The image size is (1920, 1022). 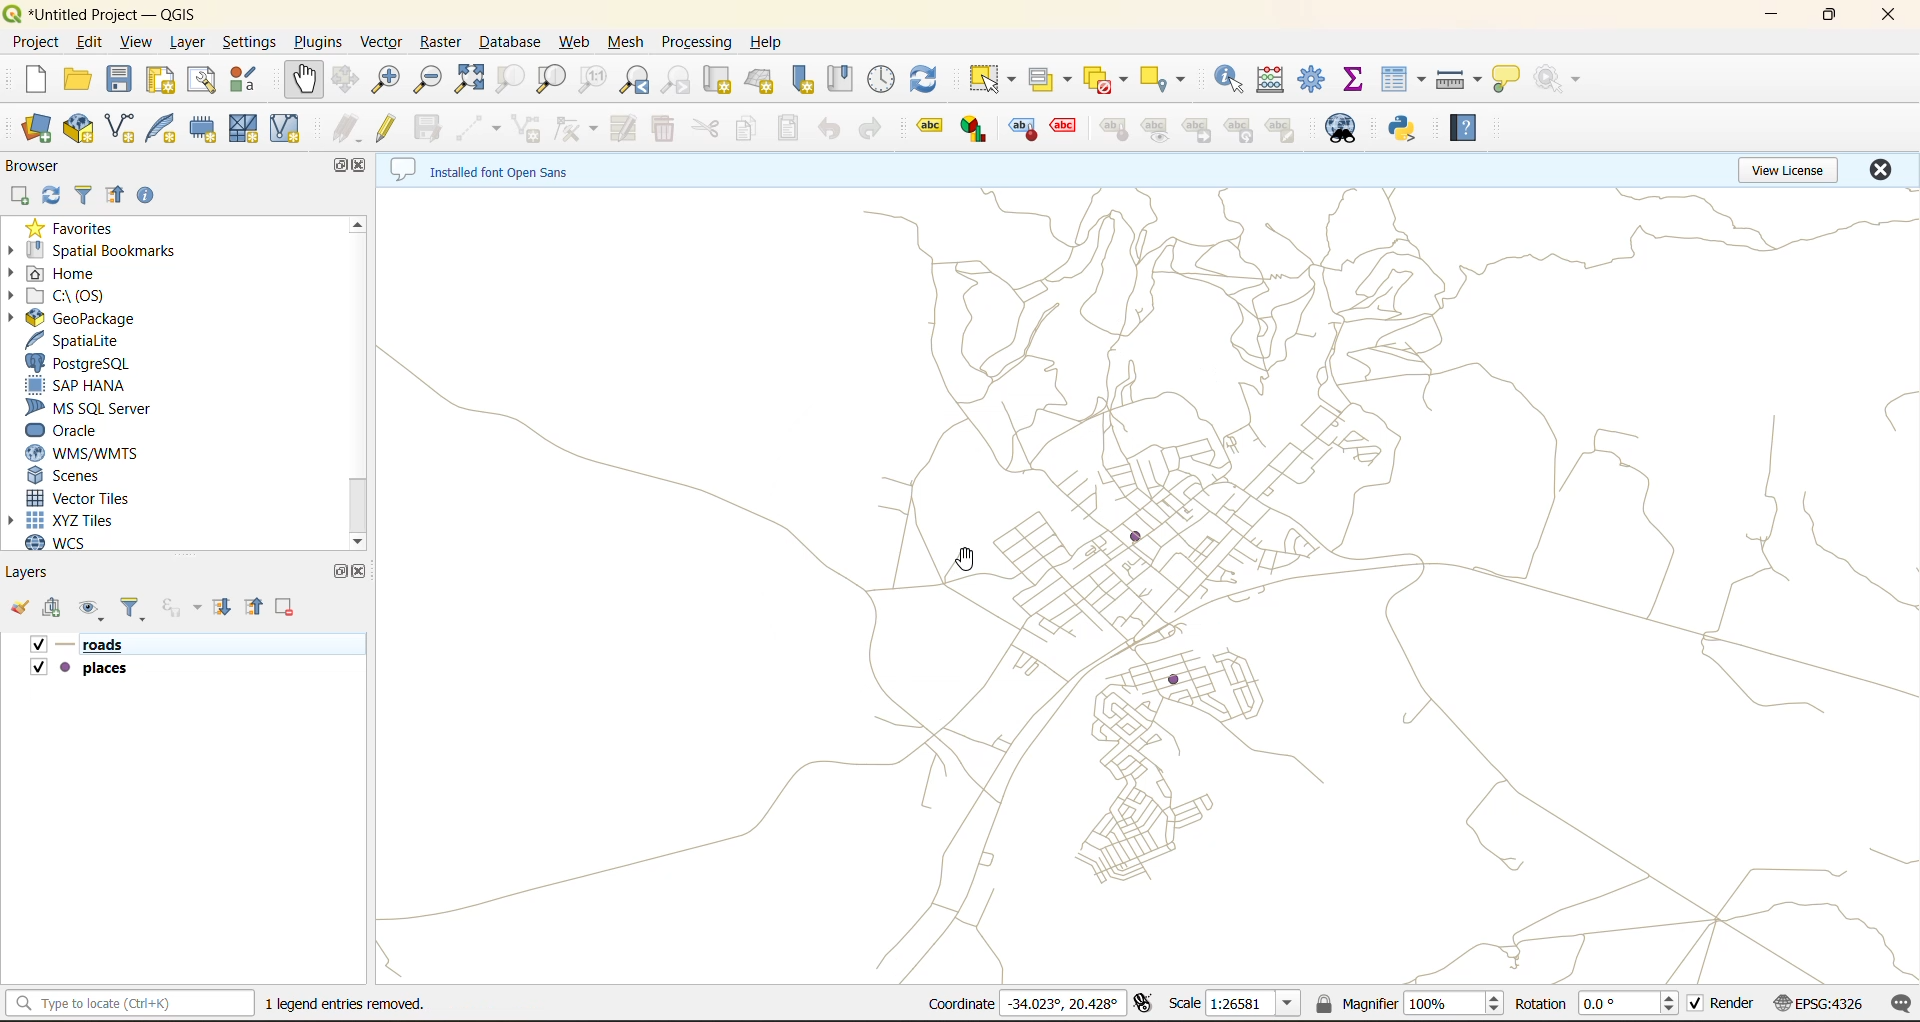 I want to click on metasearch, so click(x=1339, y=134).